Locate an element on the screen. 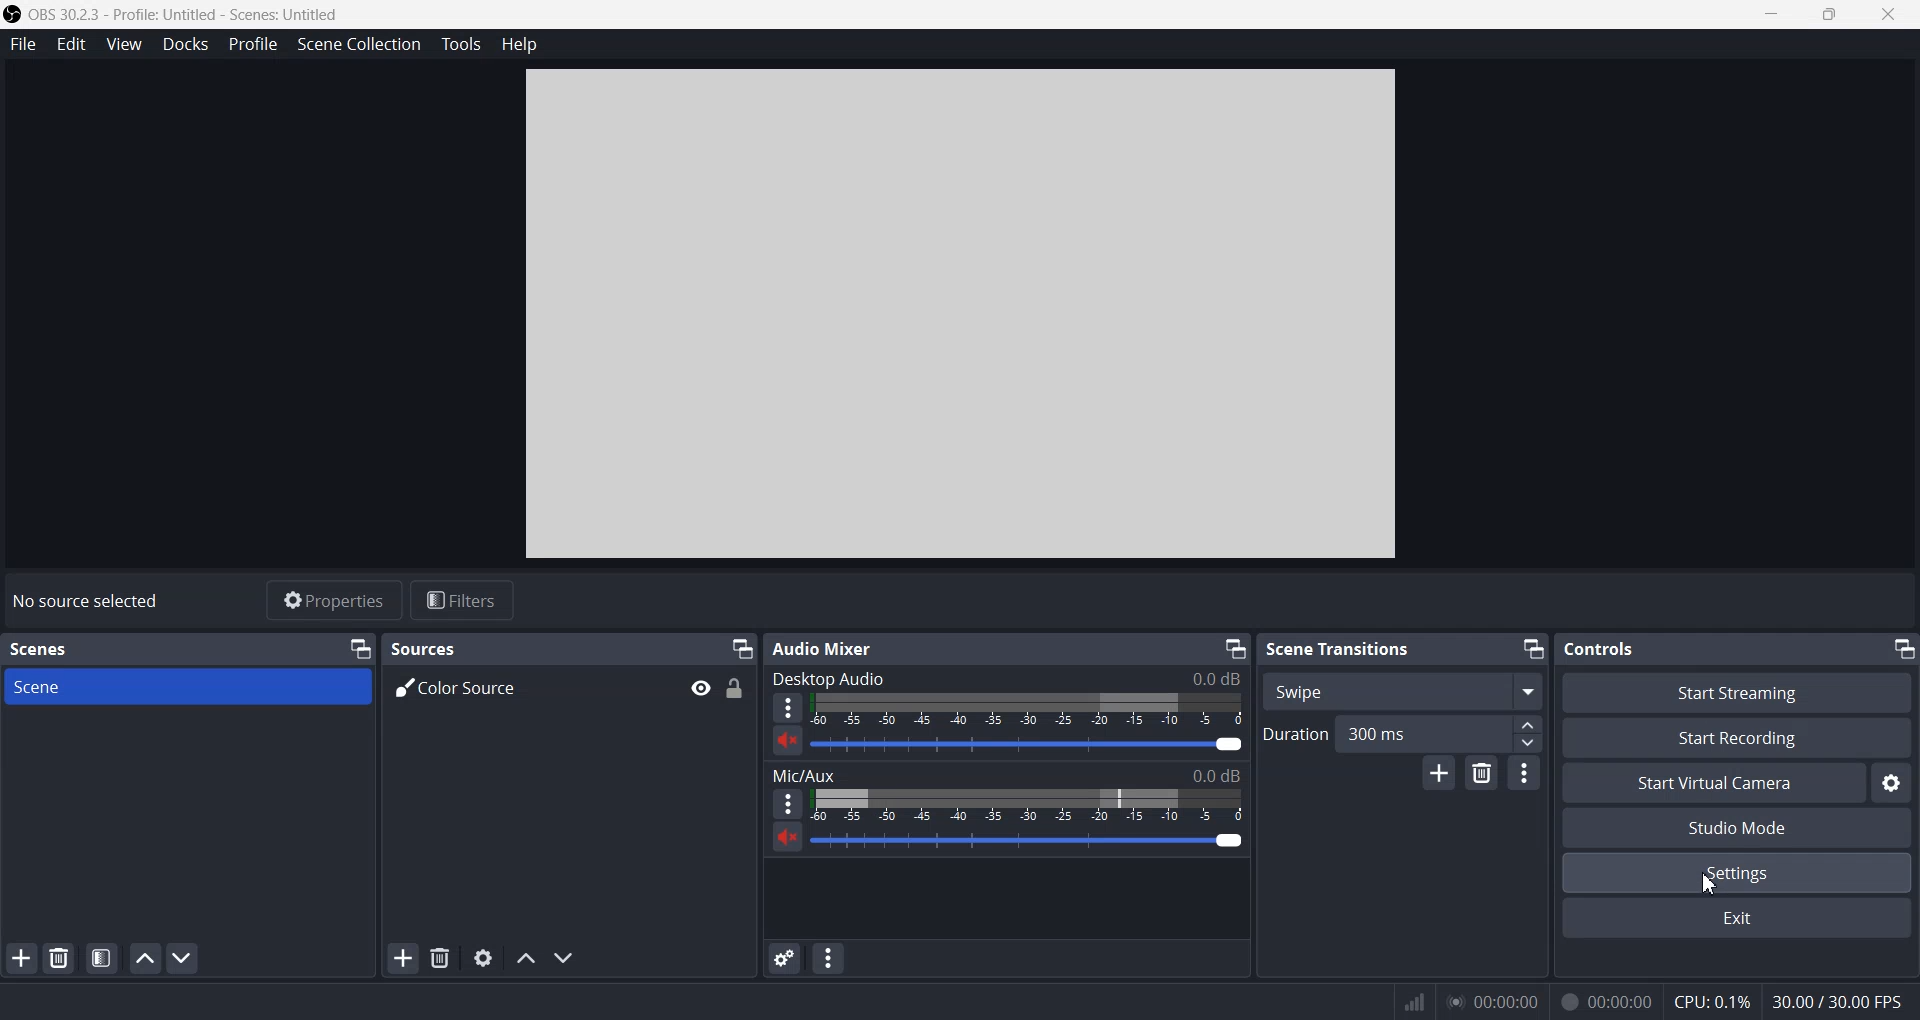 Image resolution: width=1920 pixels, height=1020 pixels. Volume Adjuster is located at coordinates (1031, 741).